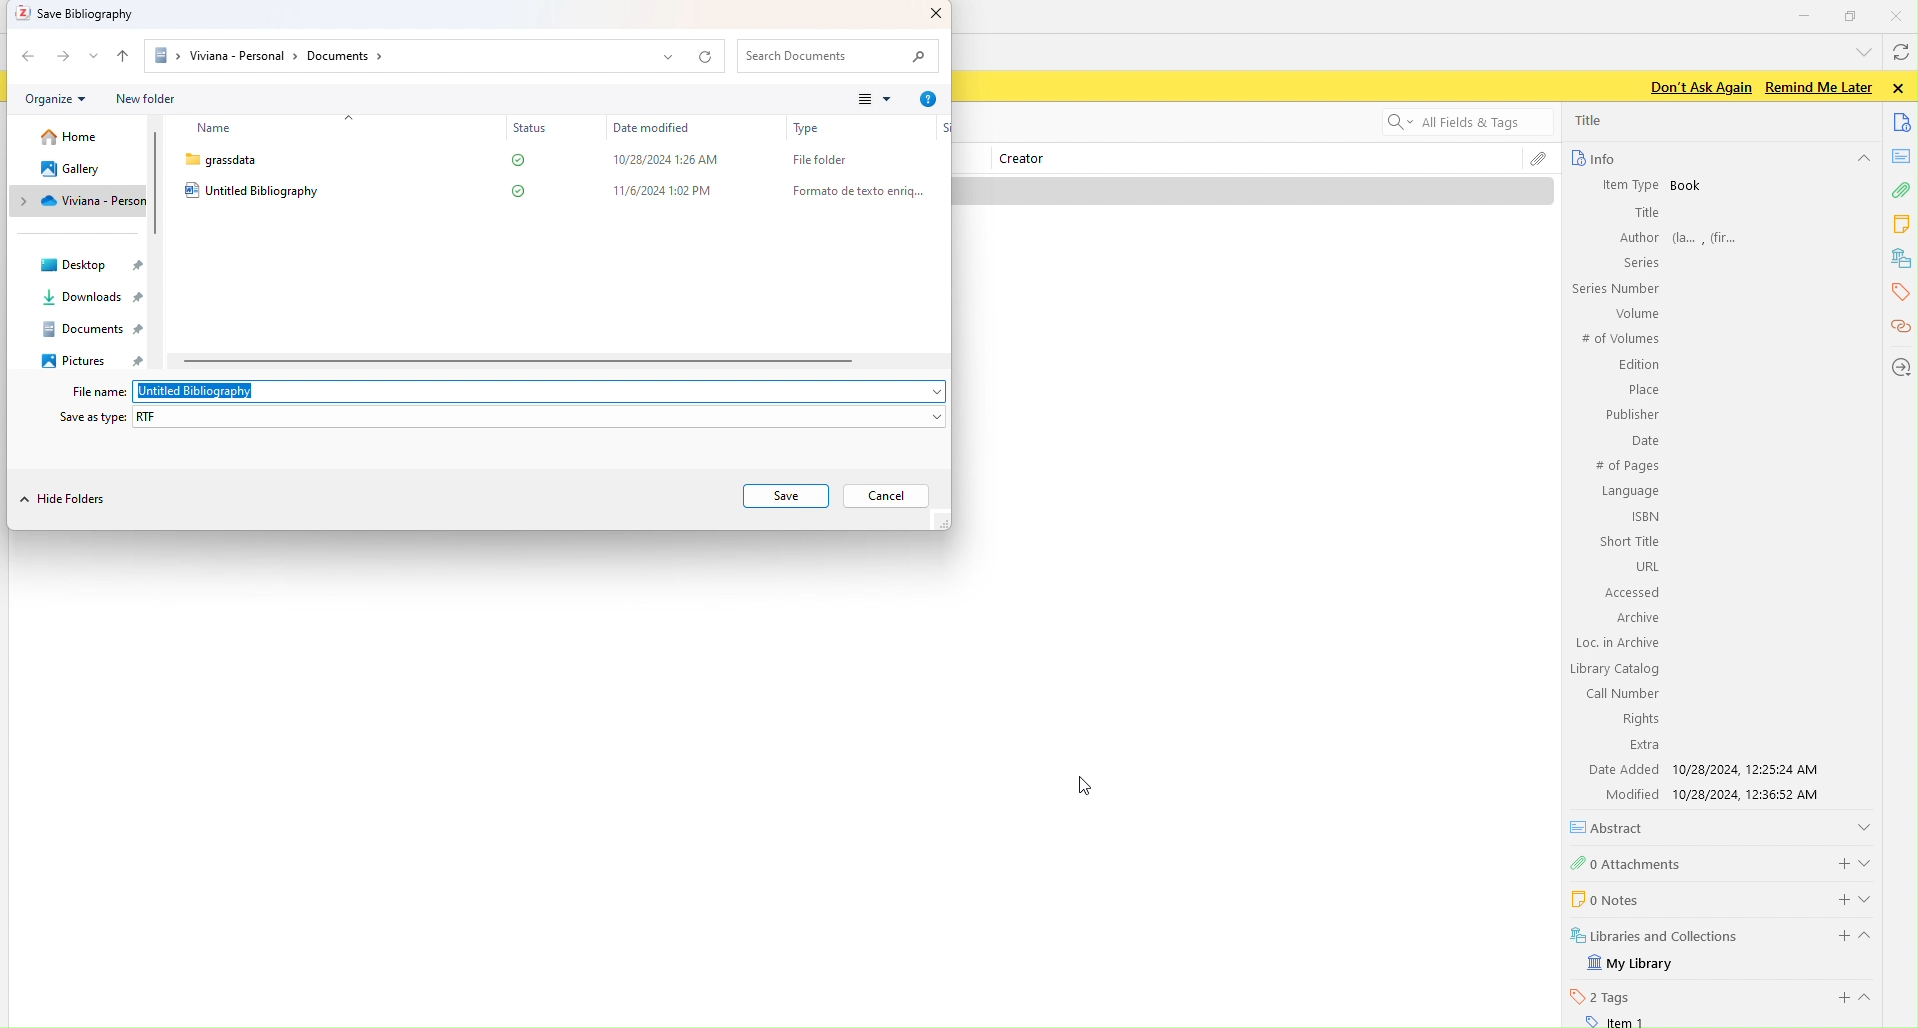 The width and height of the screenshot is (1918, 1028). What do you see at coordinates (1869, 860) in the screenshot?
I see `show` at bounding box center [1869, 860].